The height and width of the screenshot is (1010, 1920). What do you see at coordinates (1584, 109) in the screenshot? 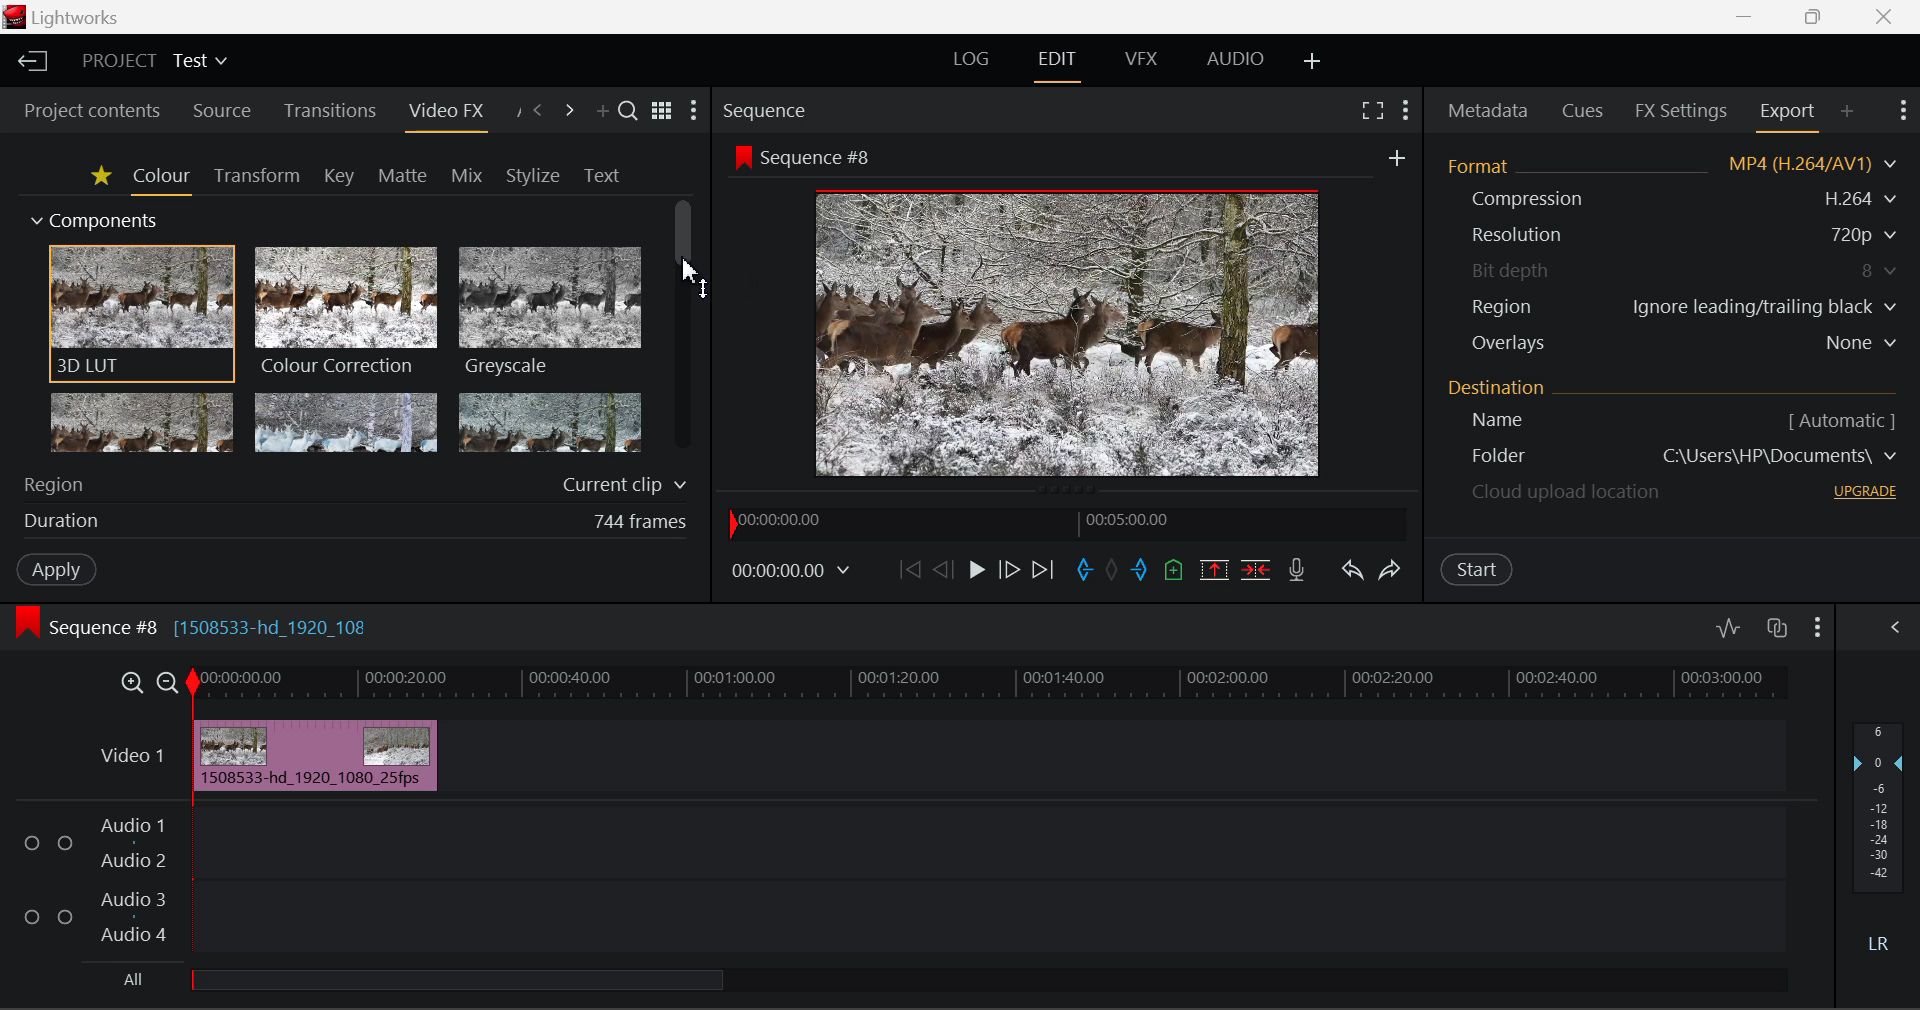
I see `Cues` at bounding box center [1584, 109].